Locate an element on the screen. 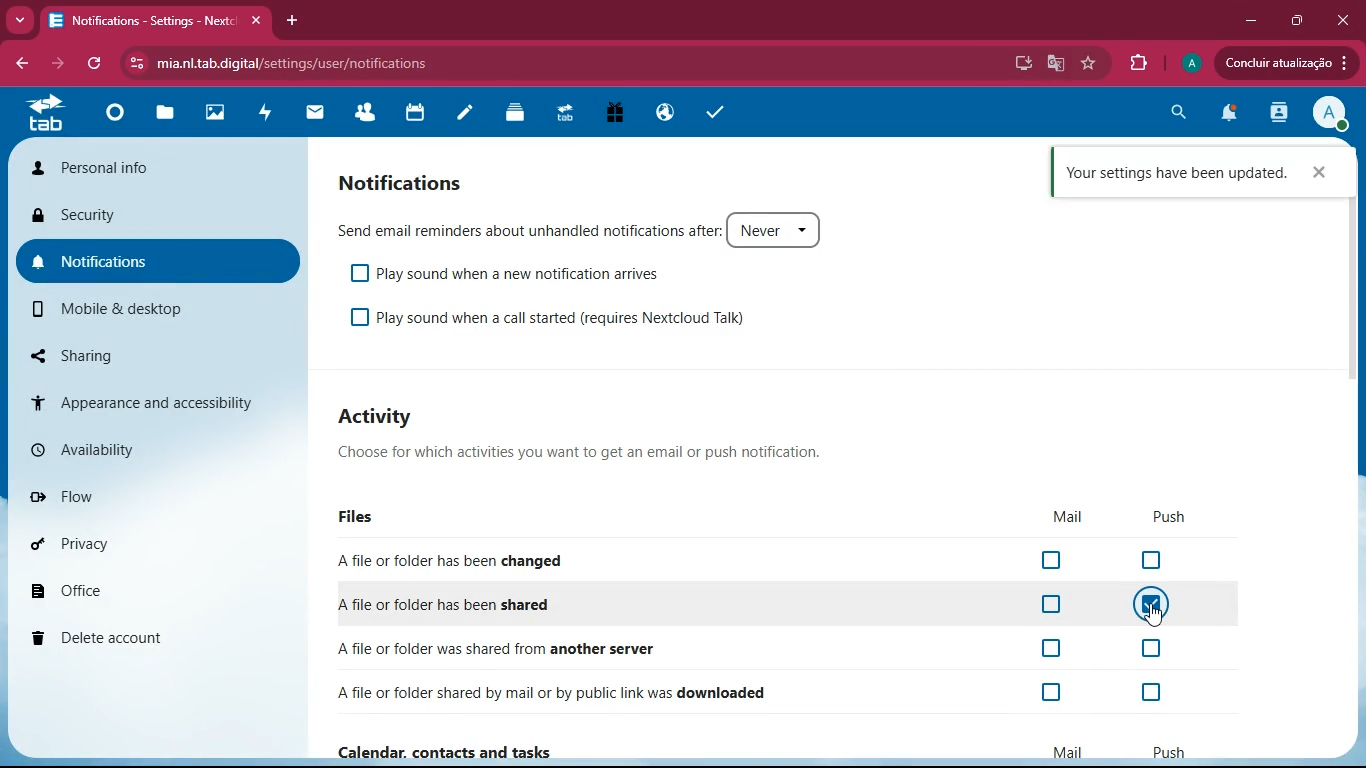 The height and width of the screenshot is (768, 1366). mail is located at coordinates (1068, 516).